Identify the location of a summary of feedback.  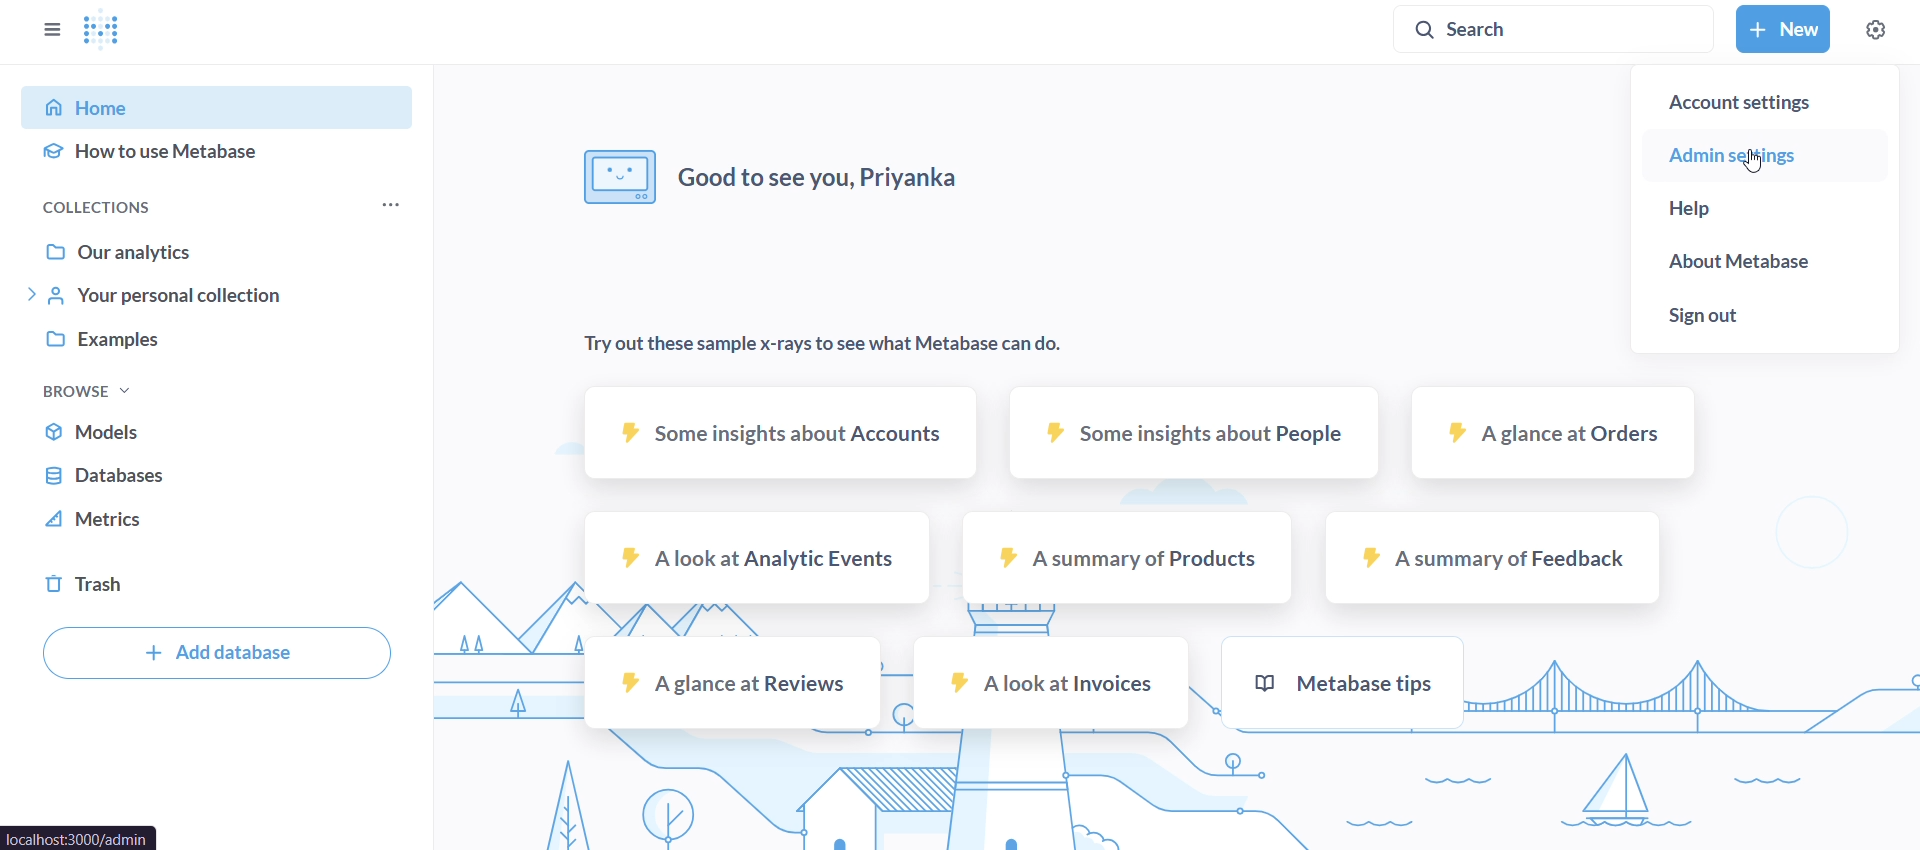
(1494, 558).